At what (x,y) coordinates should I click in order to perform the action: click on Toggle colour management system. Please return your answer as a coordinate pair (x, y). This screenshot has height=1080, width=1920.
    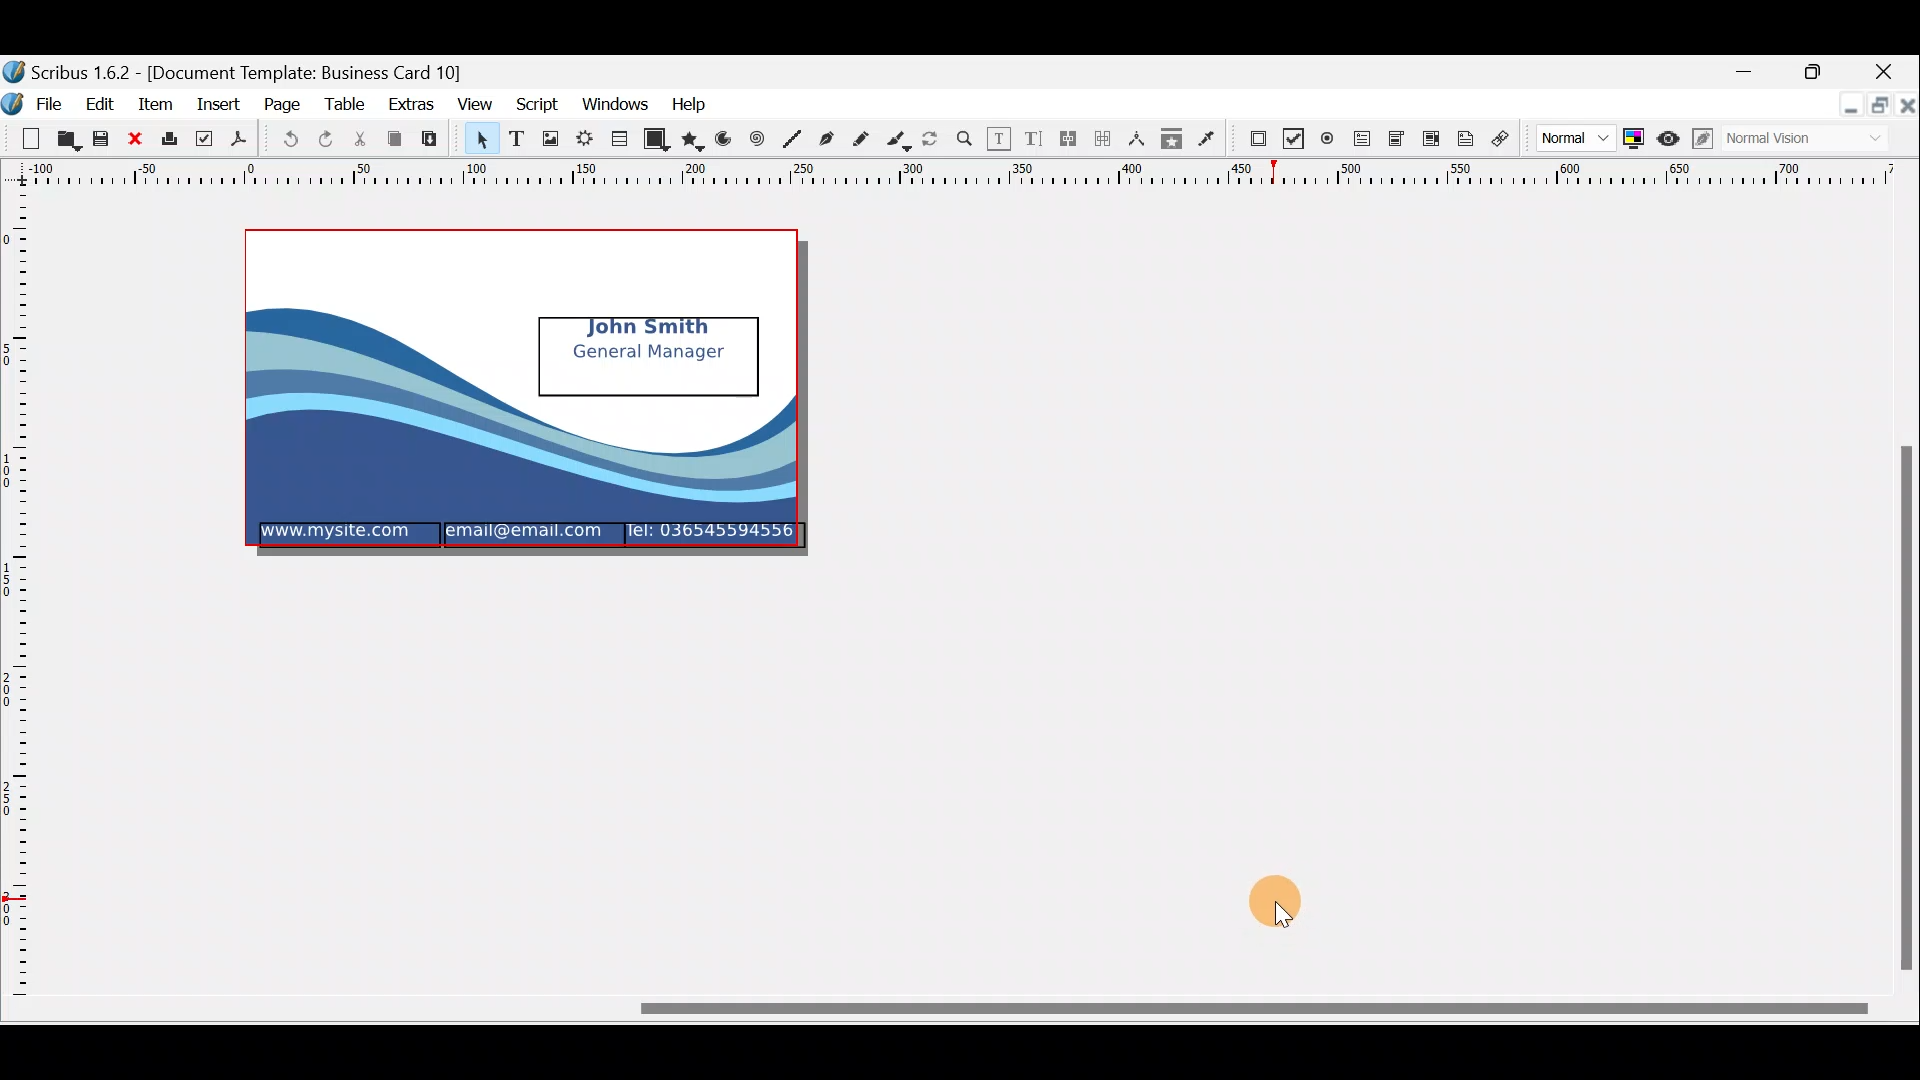
    Looking at the image, I should click on (1635, 137).